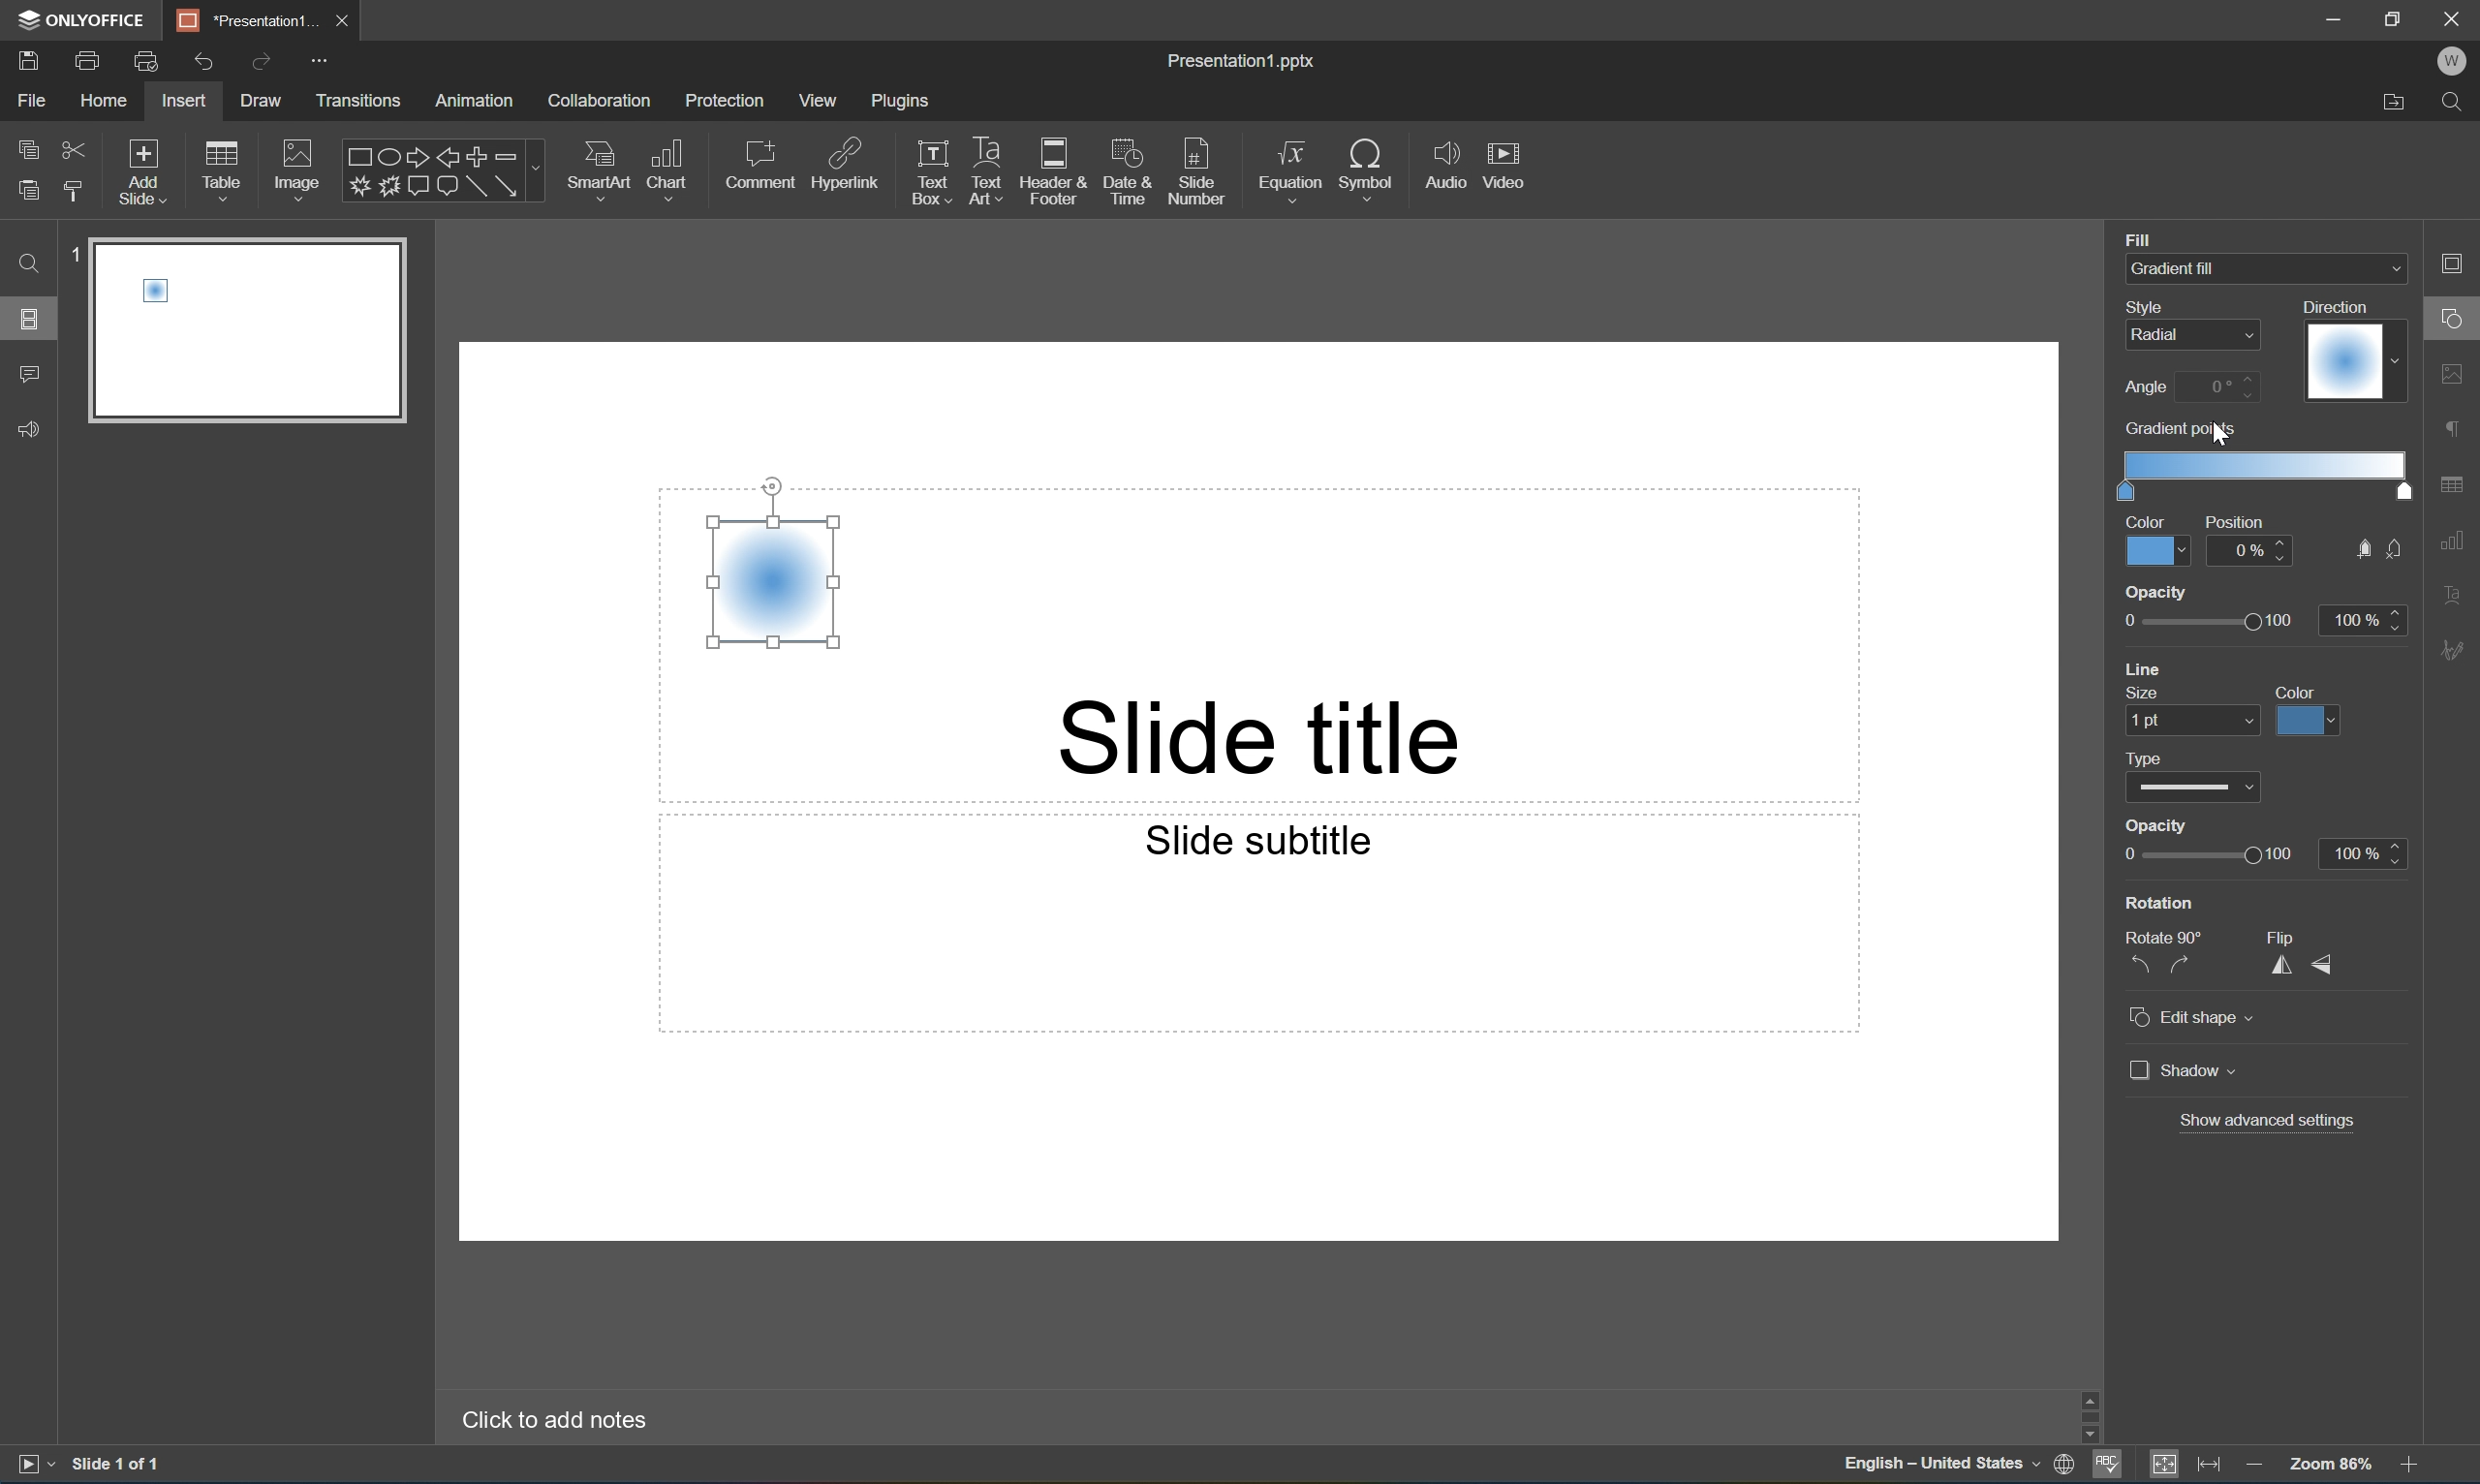 This screenshot has height=1484, width=2480. I want to click on Cursor, so click(2224, 432).